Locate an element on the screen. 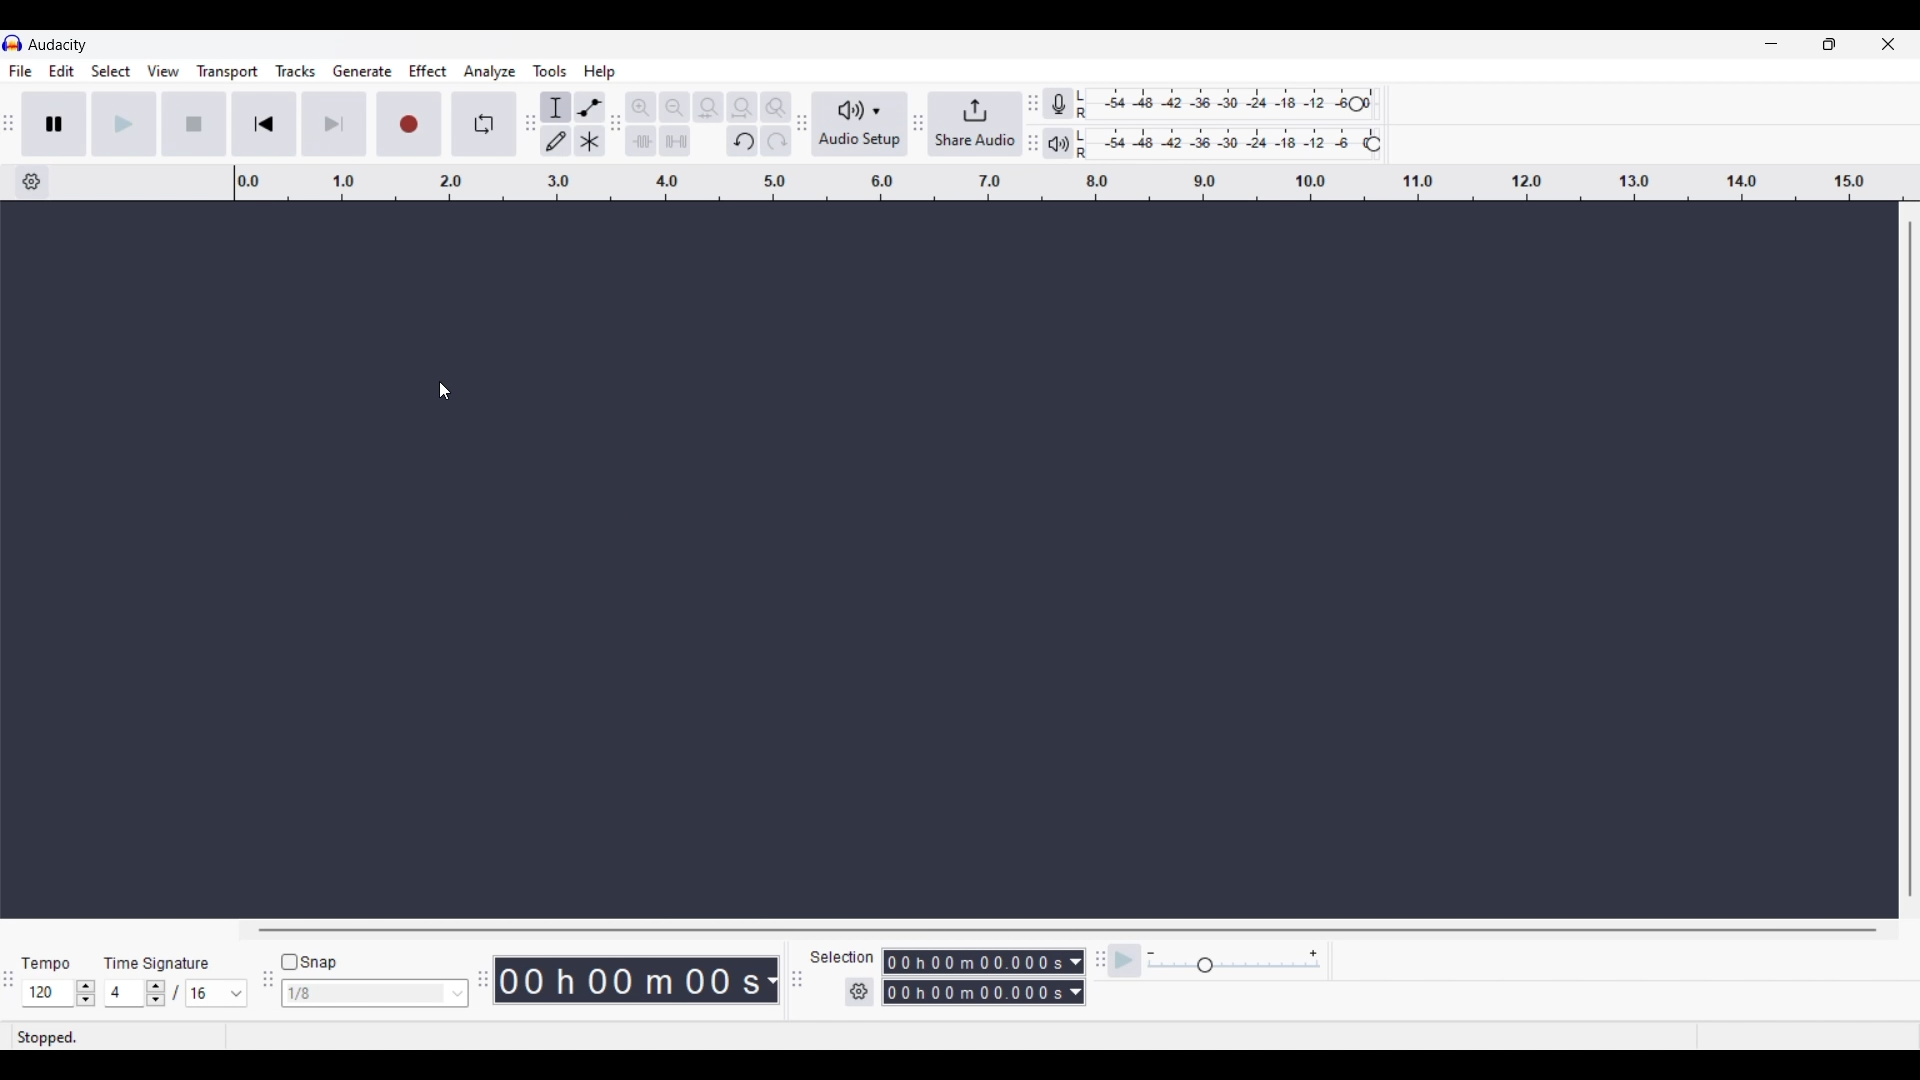 This screenshot has height=1080, width=1920. Metrics to calculate recording is located at coordinates (772, 980).